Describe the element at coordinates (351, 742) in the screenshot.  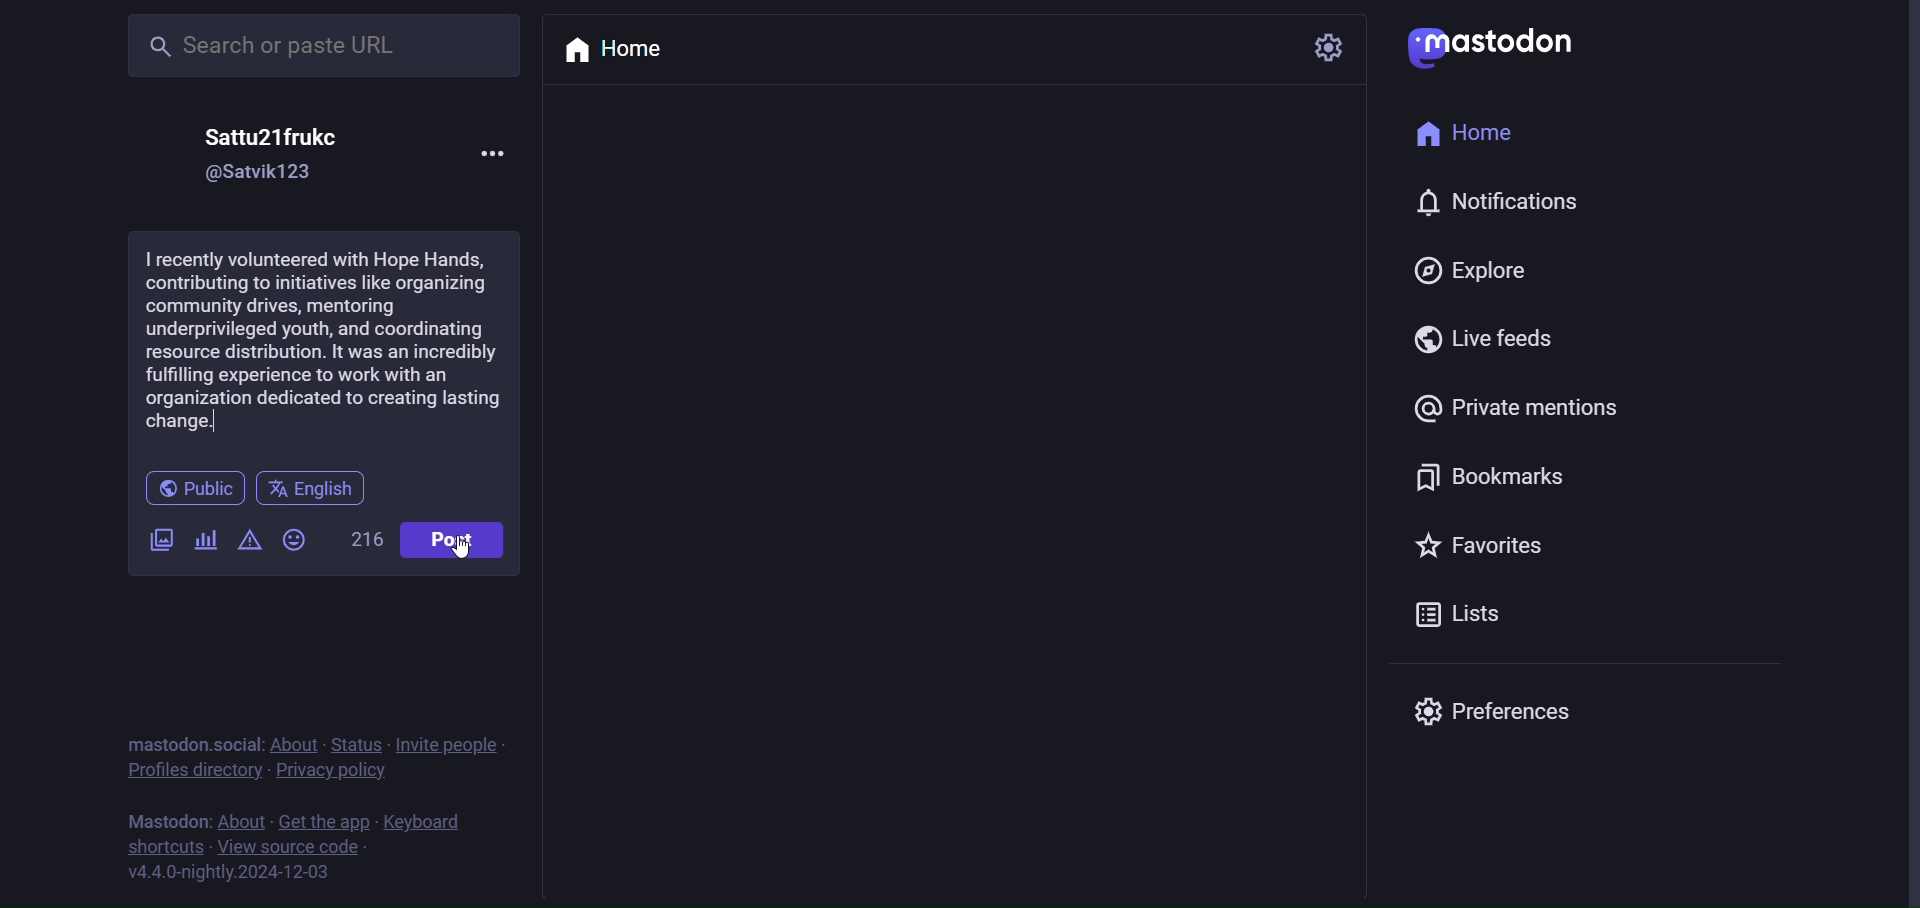
I see `status` at that location.